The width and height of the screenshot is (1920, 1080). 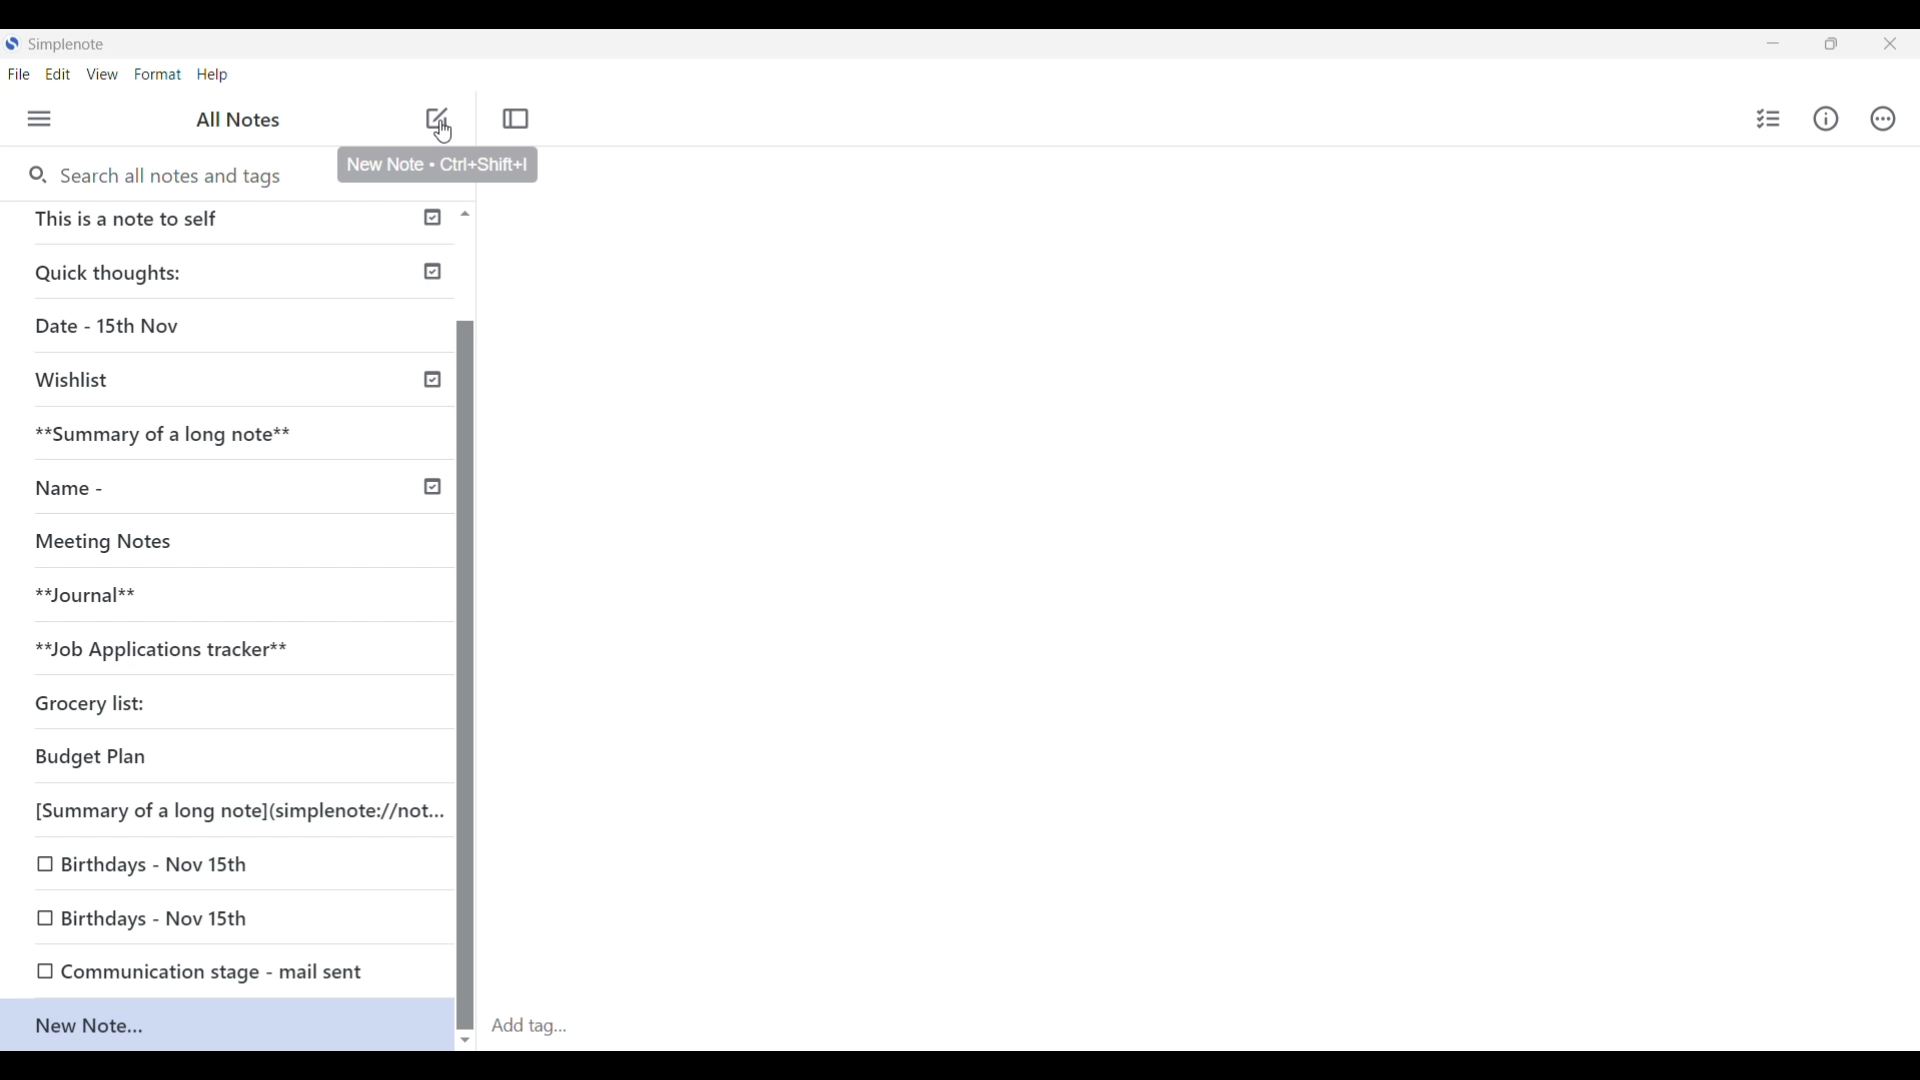 I want to click on Title of left panel, so click(x=241, y=118).